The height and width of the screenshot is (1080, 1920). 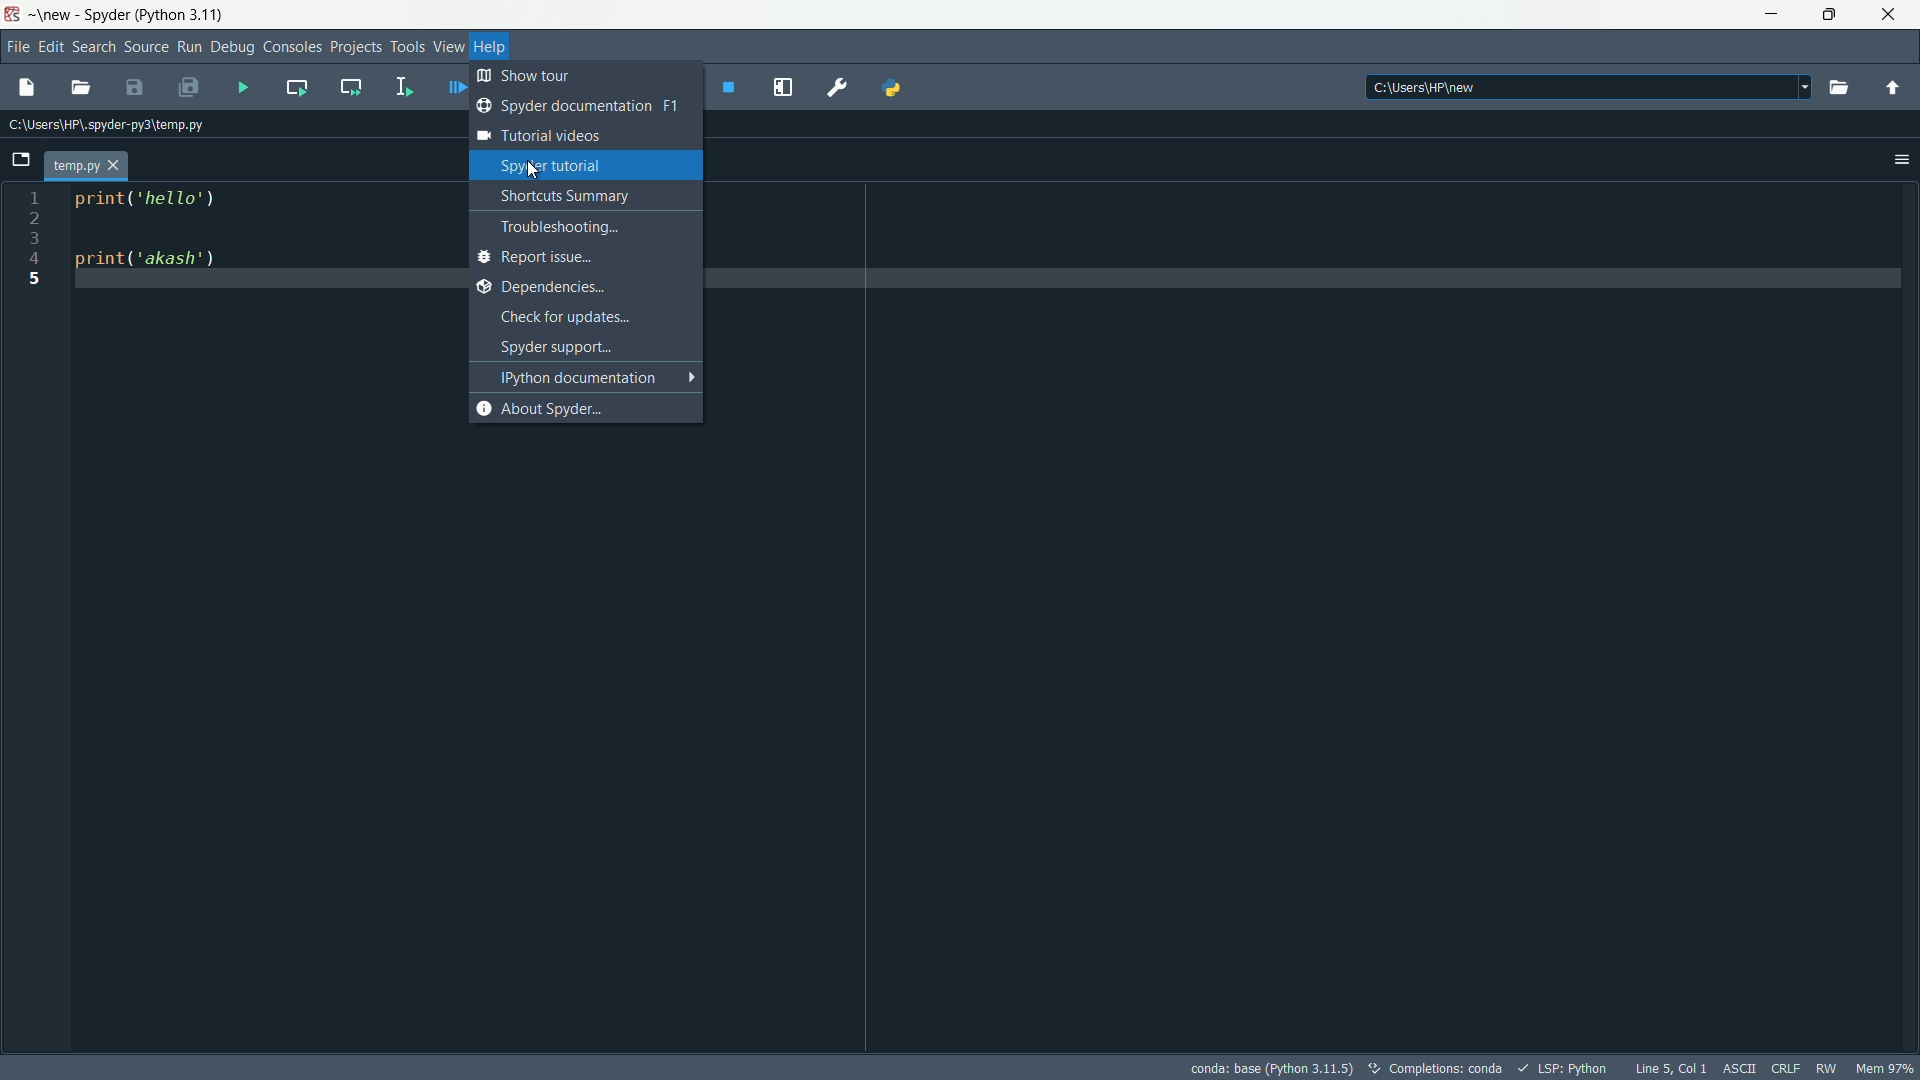 What do you see at coordinates (585, 317) in the screenshot?
I see `check for updates` at bounding box center [585, 317].